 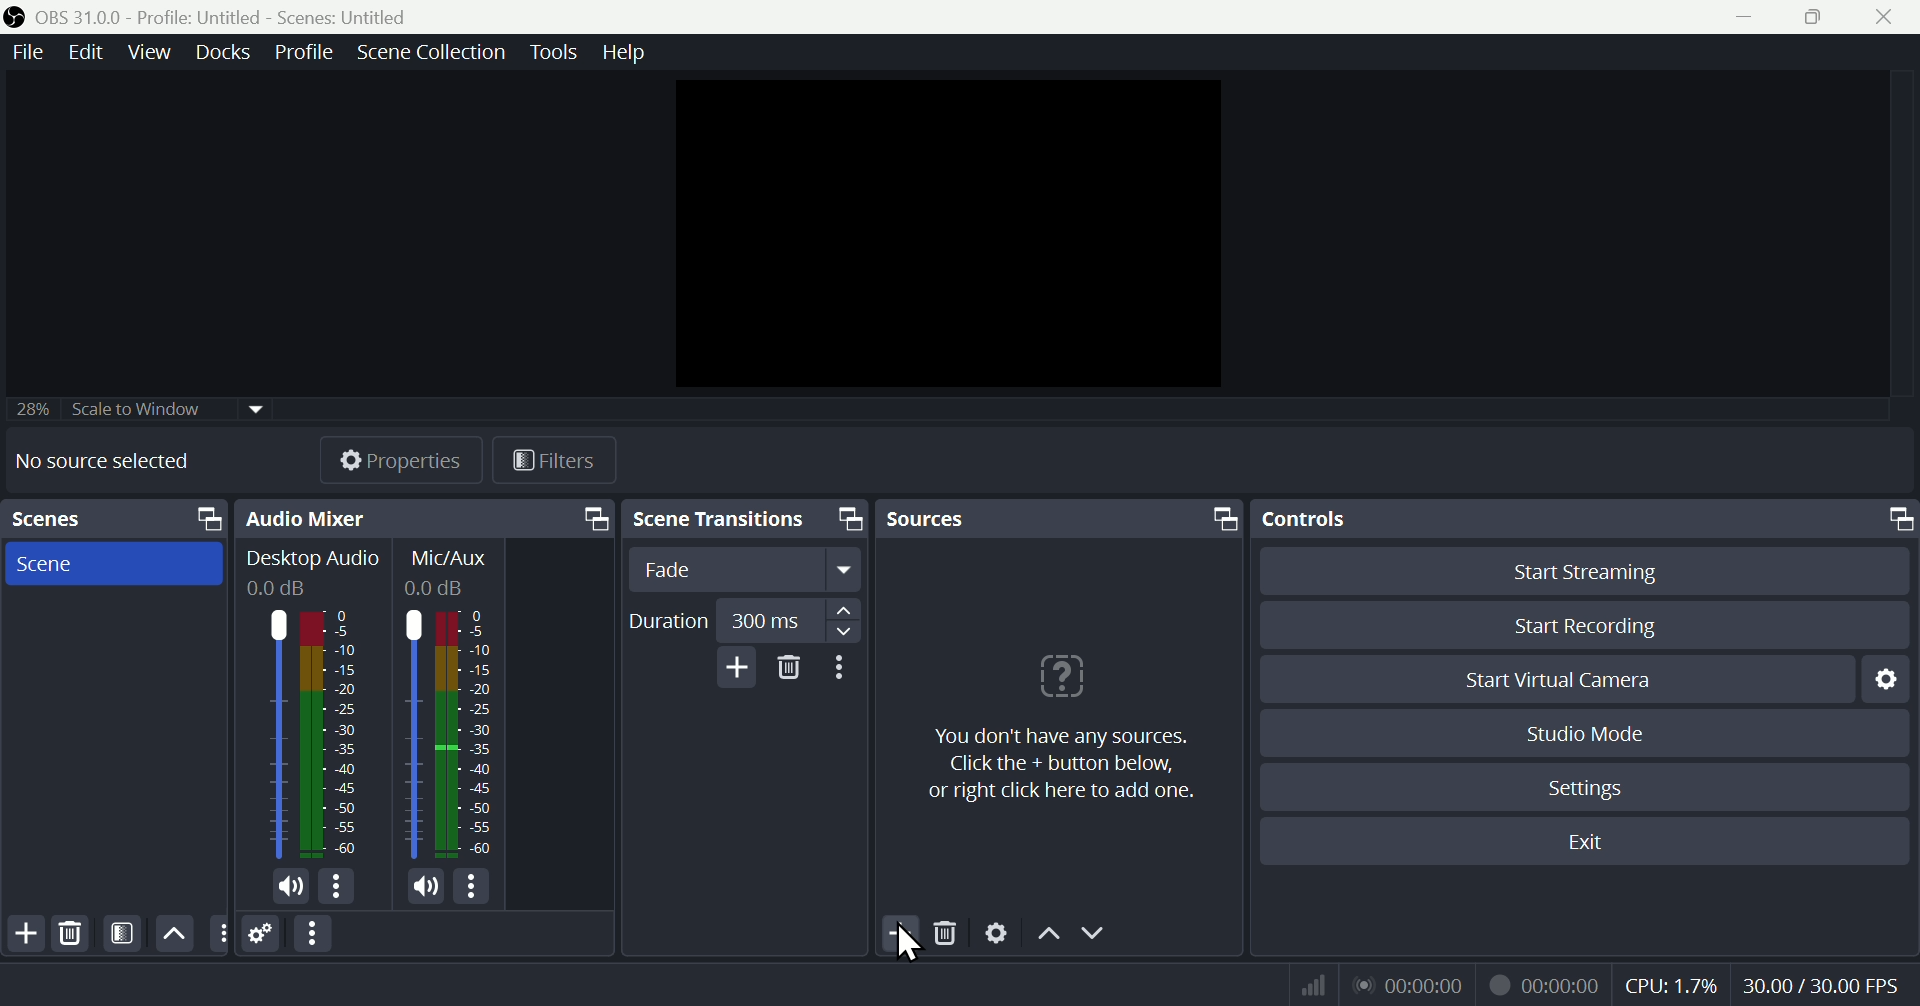 What do you see at coordinates (25, 53) in the screenshot?
I see `File` at bounding box center [25, 53].